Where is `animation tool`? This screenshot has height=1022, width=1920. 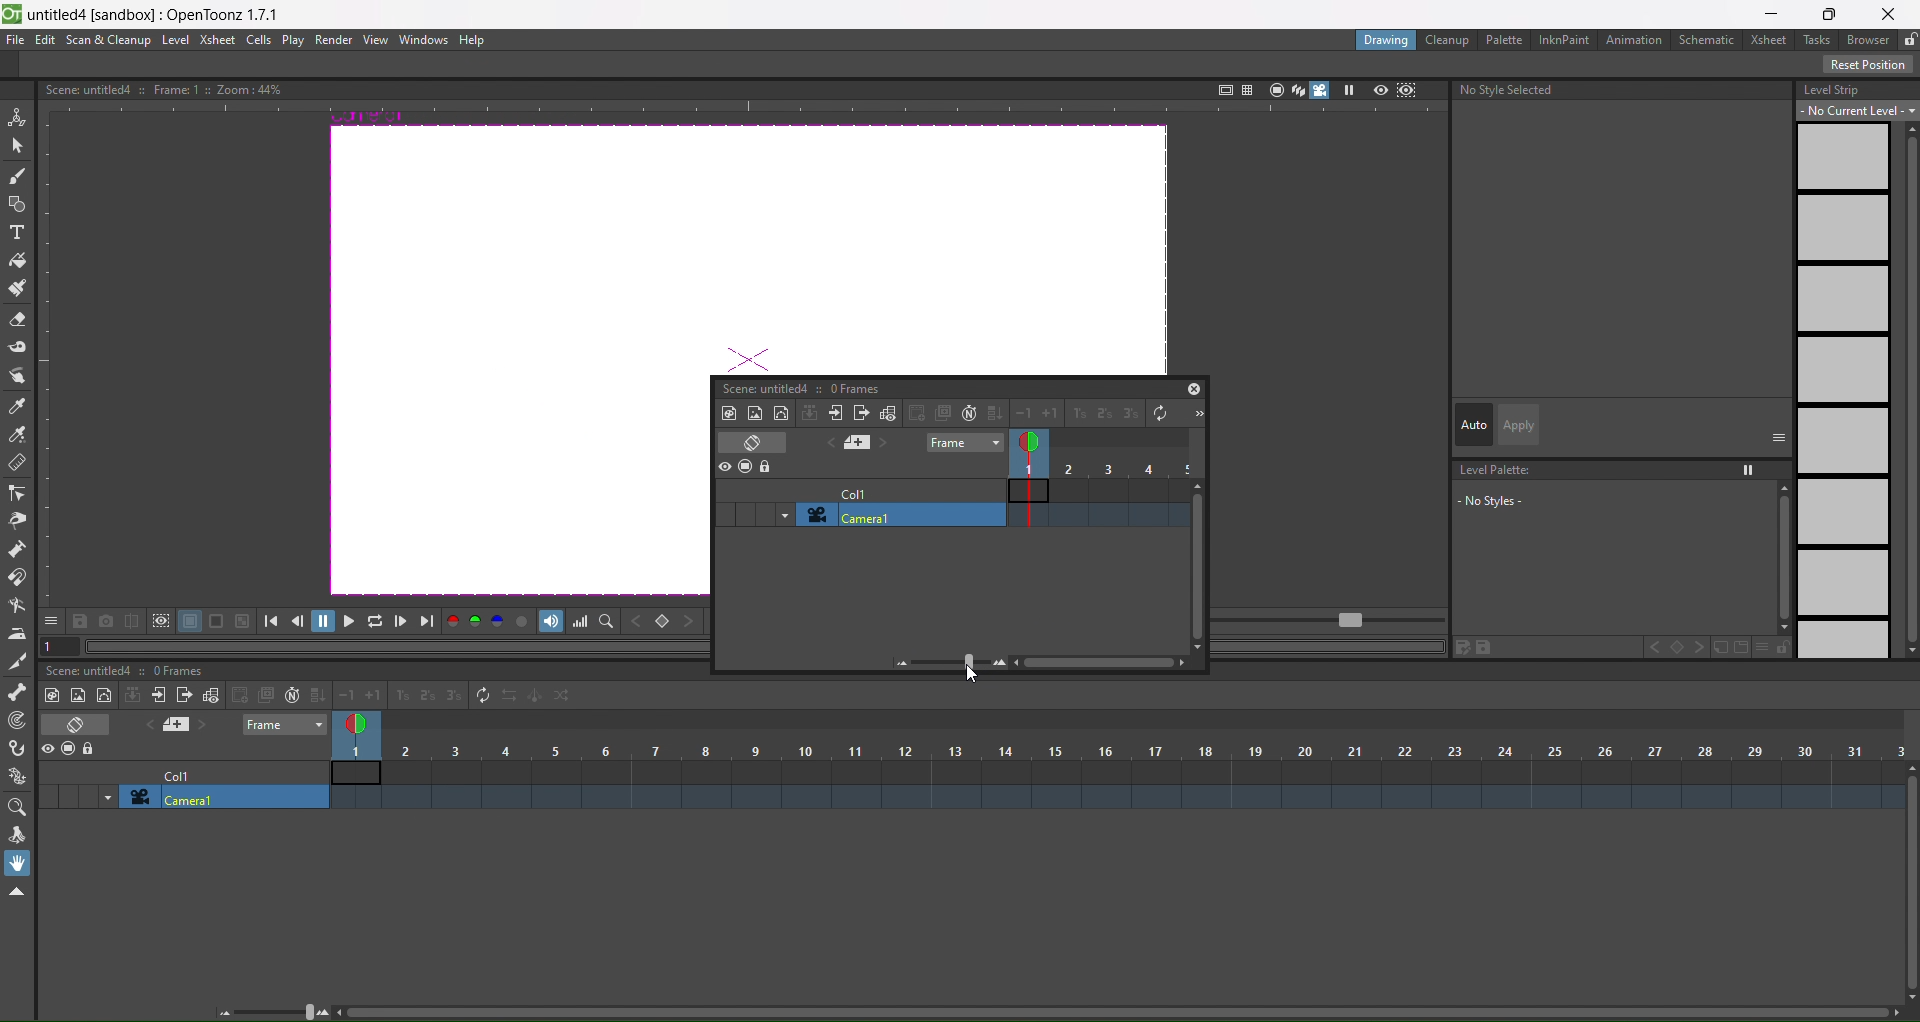
animation tool is located at coordinates (17, 115).